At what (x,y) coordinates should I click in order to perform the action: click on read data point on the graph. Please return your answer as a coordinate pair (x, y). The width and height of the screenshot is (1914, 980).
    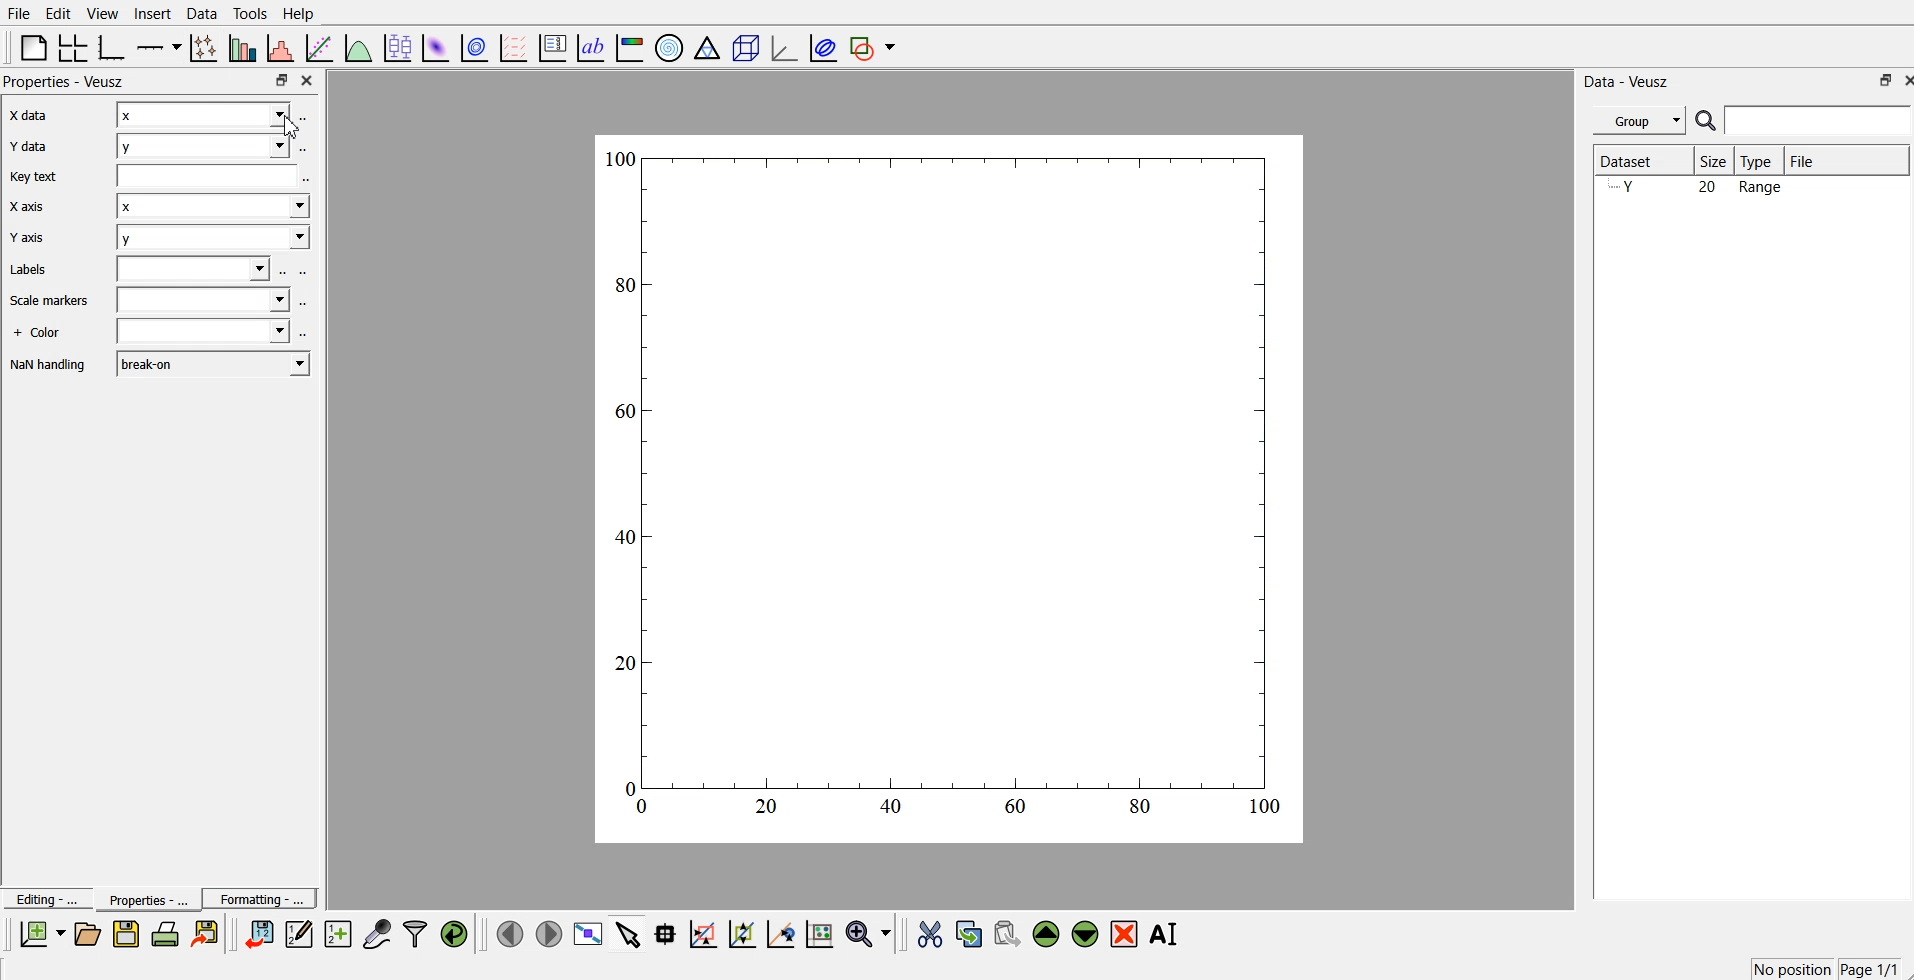
    Looking at the image, I should click on (667, 933).